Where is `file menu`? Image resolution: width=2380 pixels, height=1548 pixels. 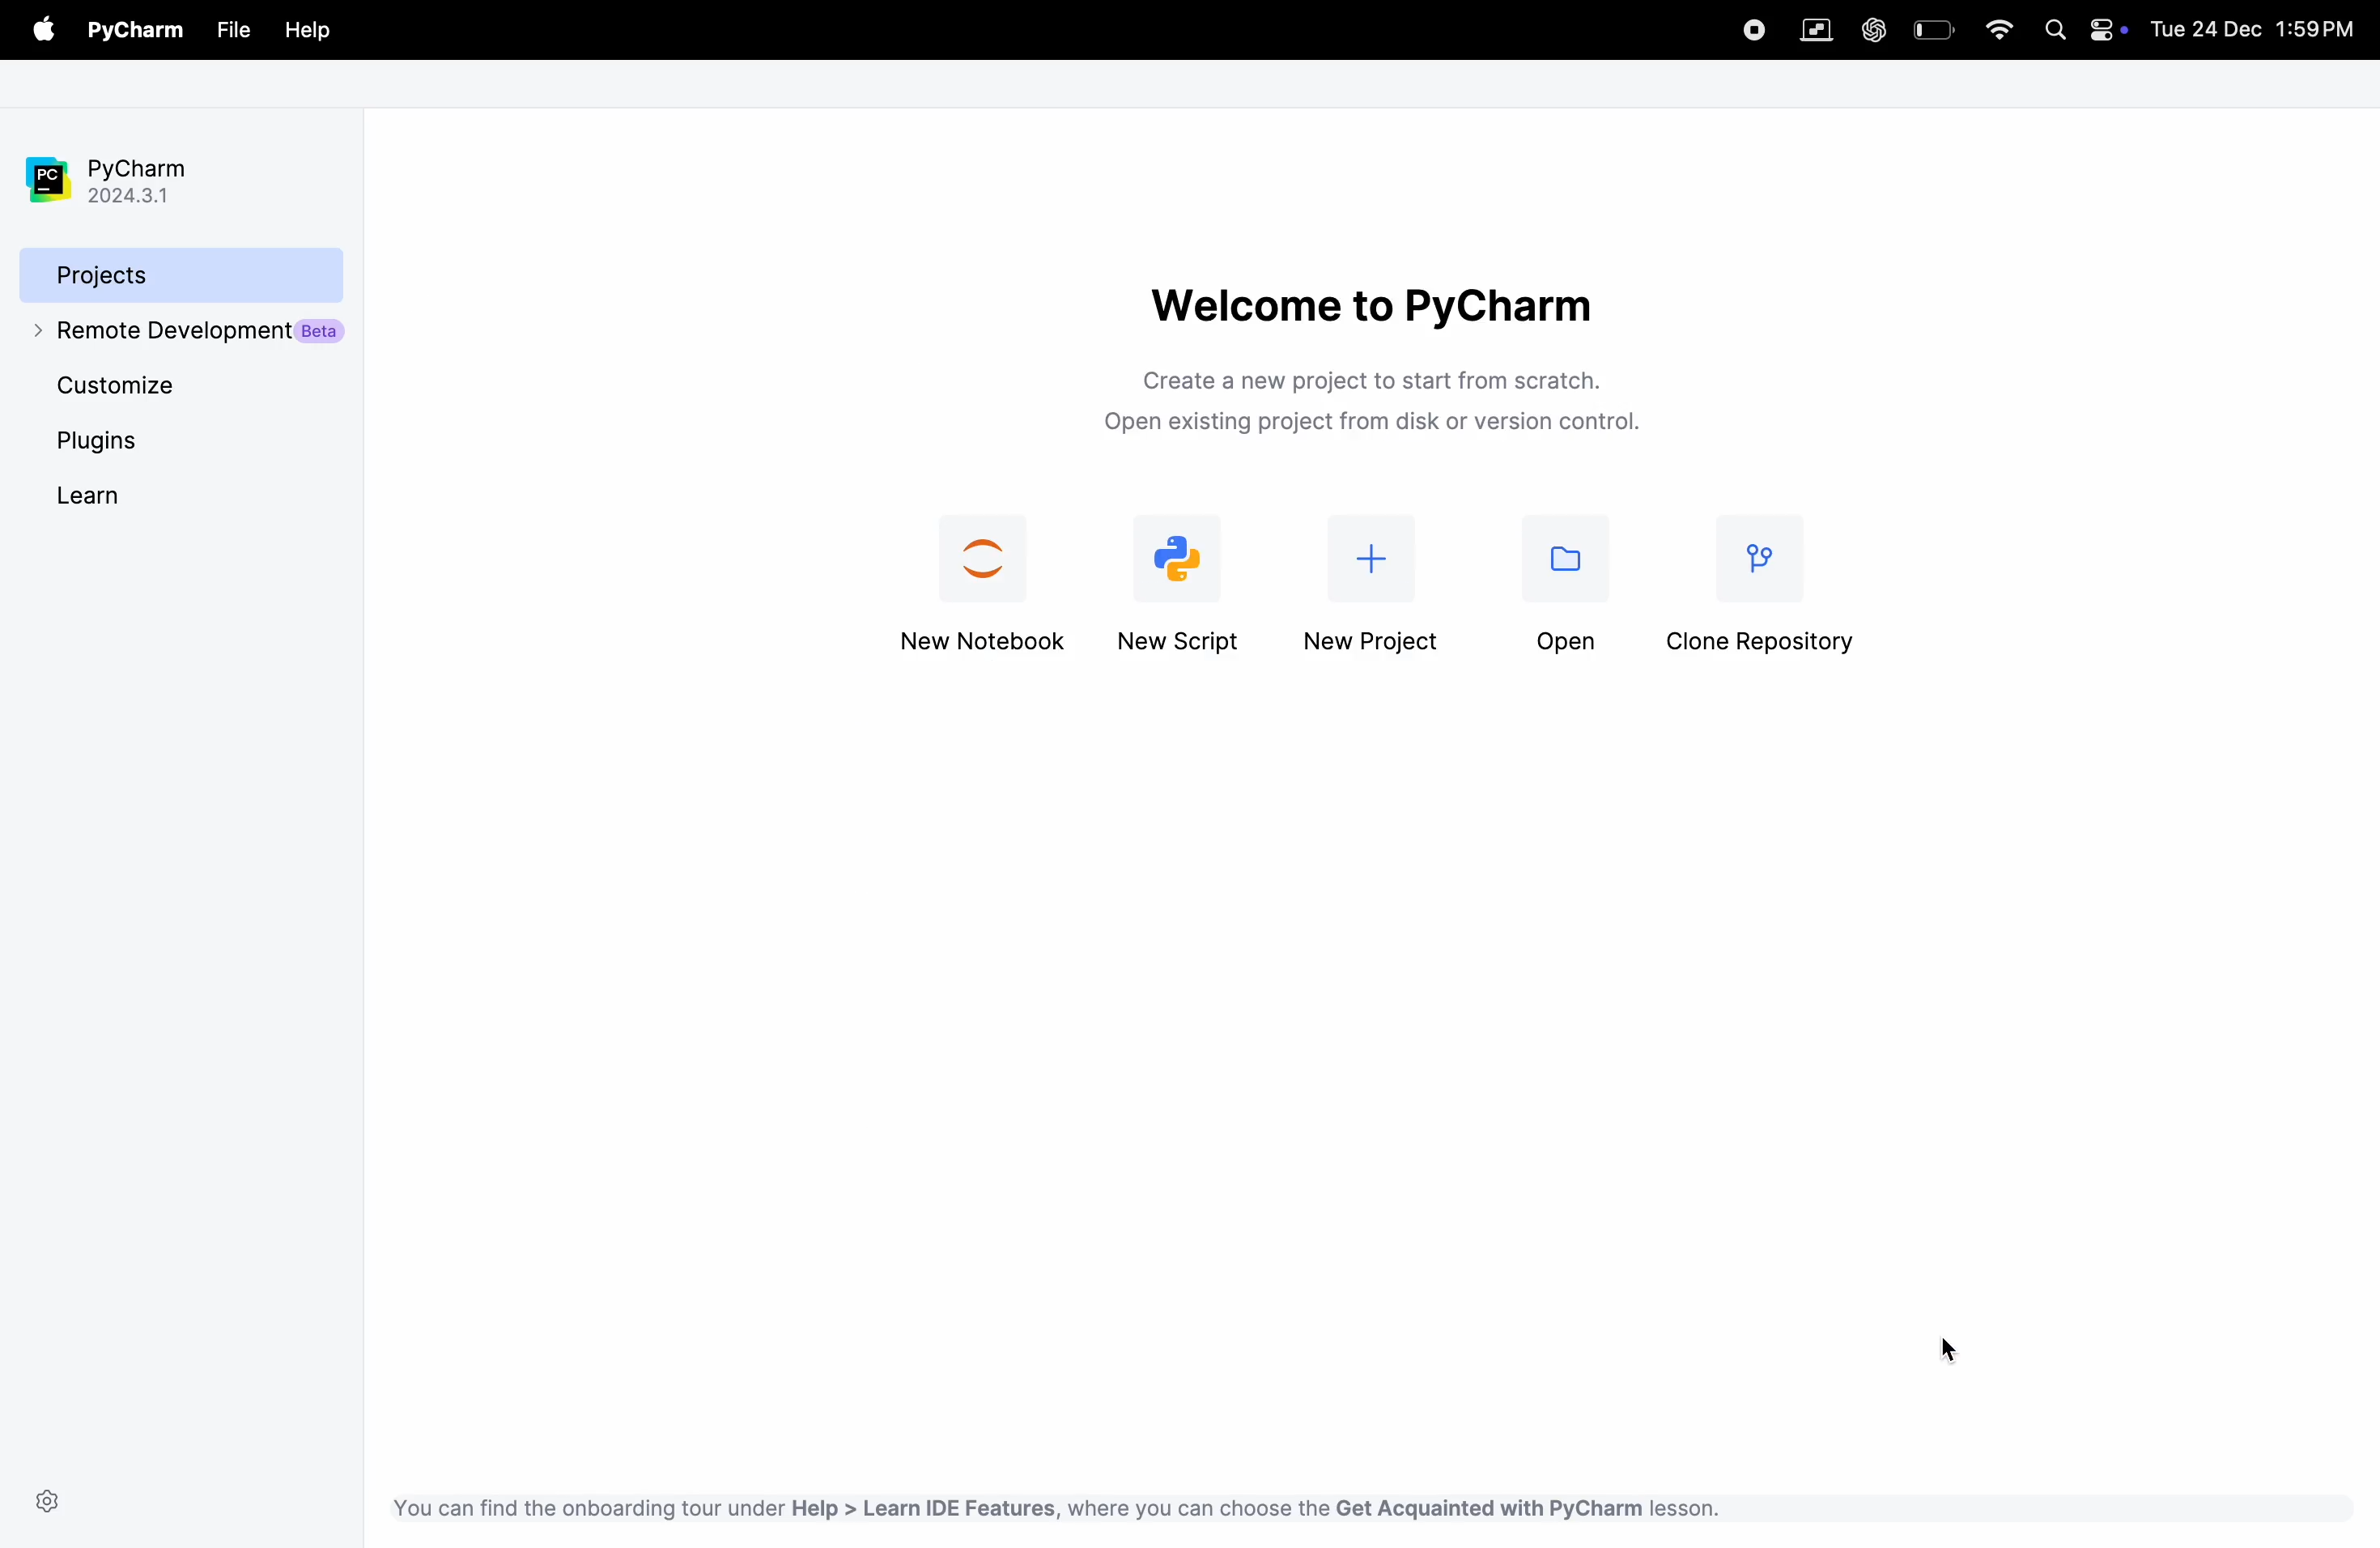
file menu is located at coordinates (39, 30).